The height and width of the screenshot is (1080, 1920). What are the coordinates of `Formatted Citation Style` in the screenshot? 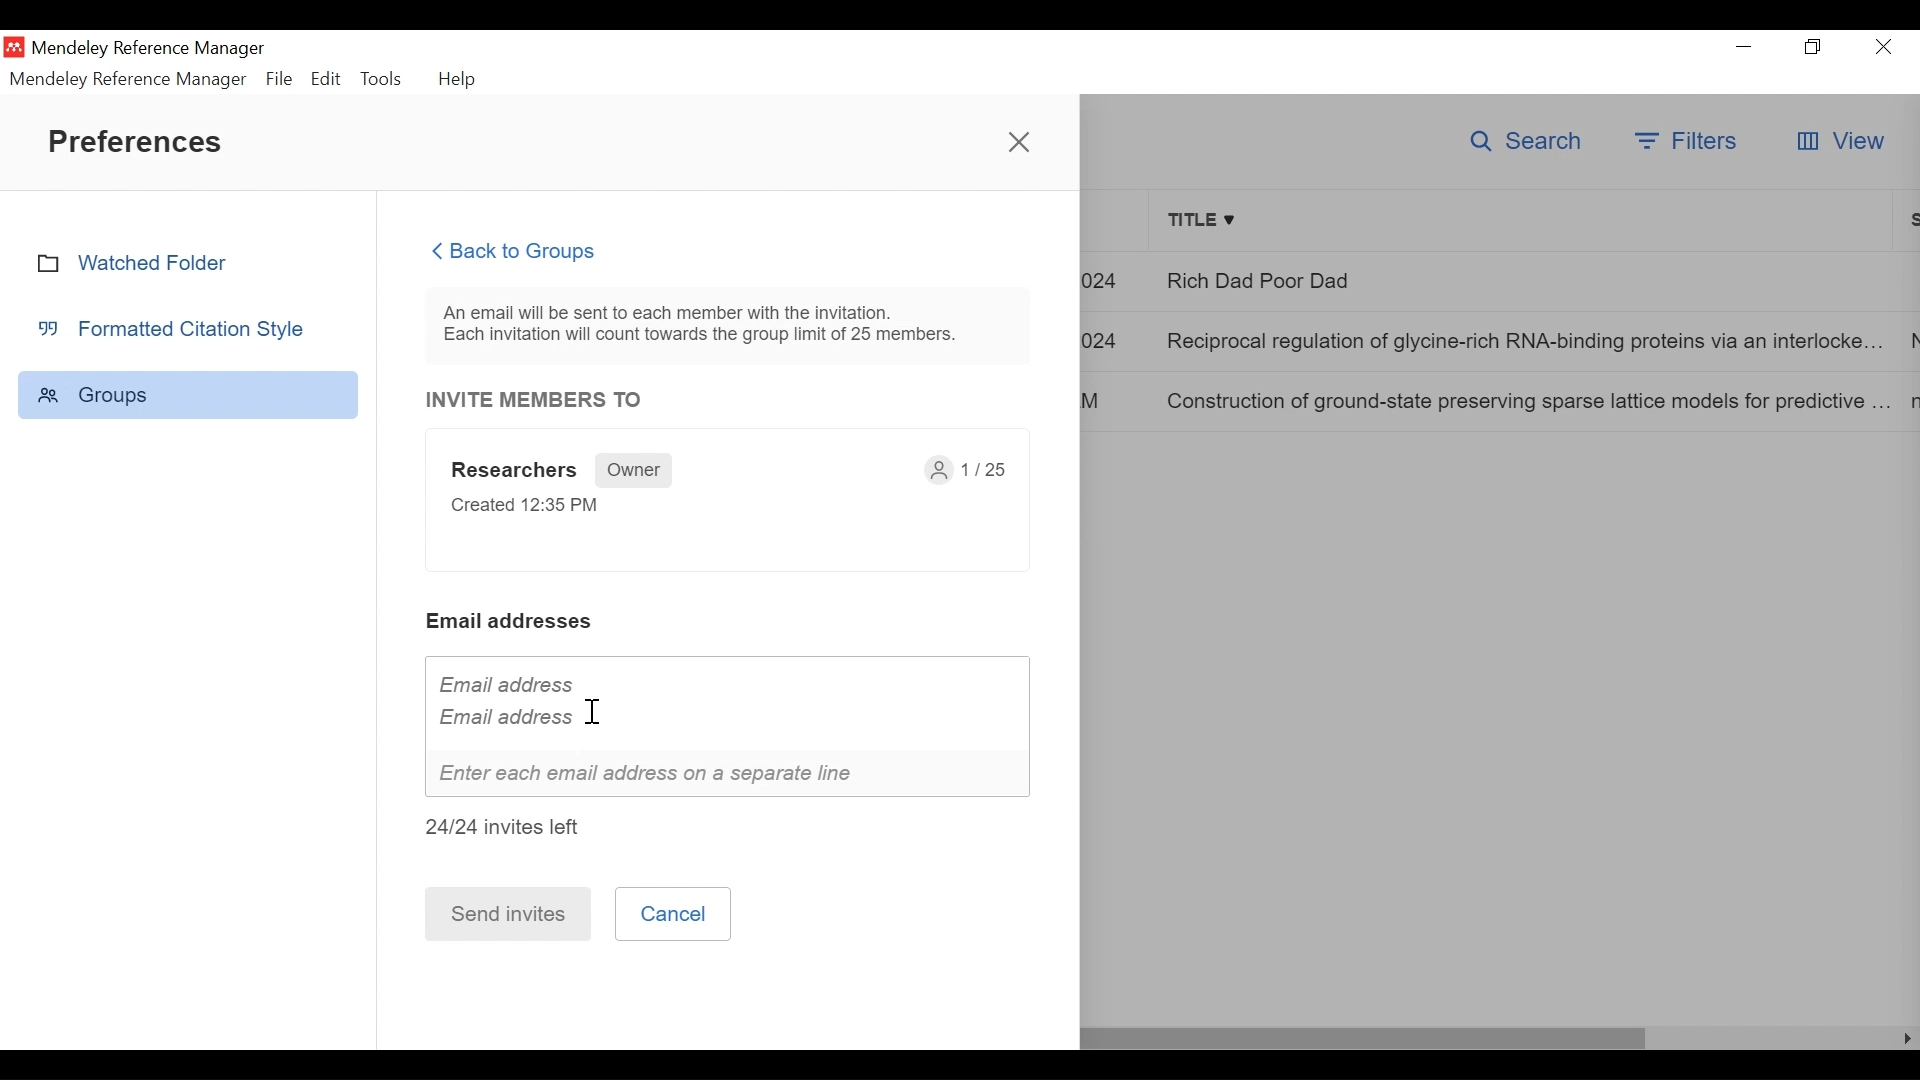 It's located at (179, 328).